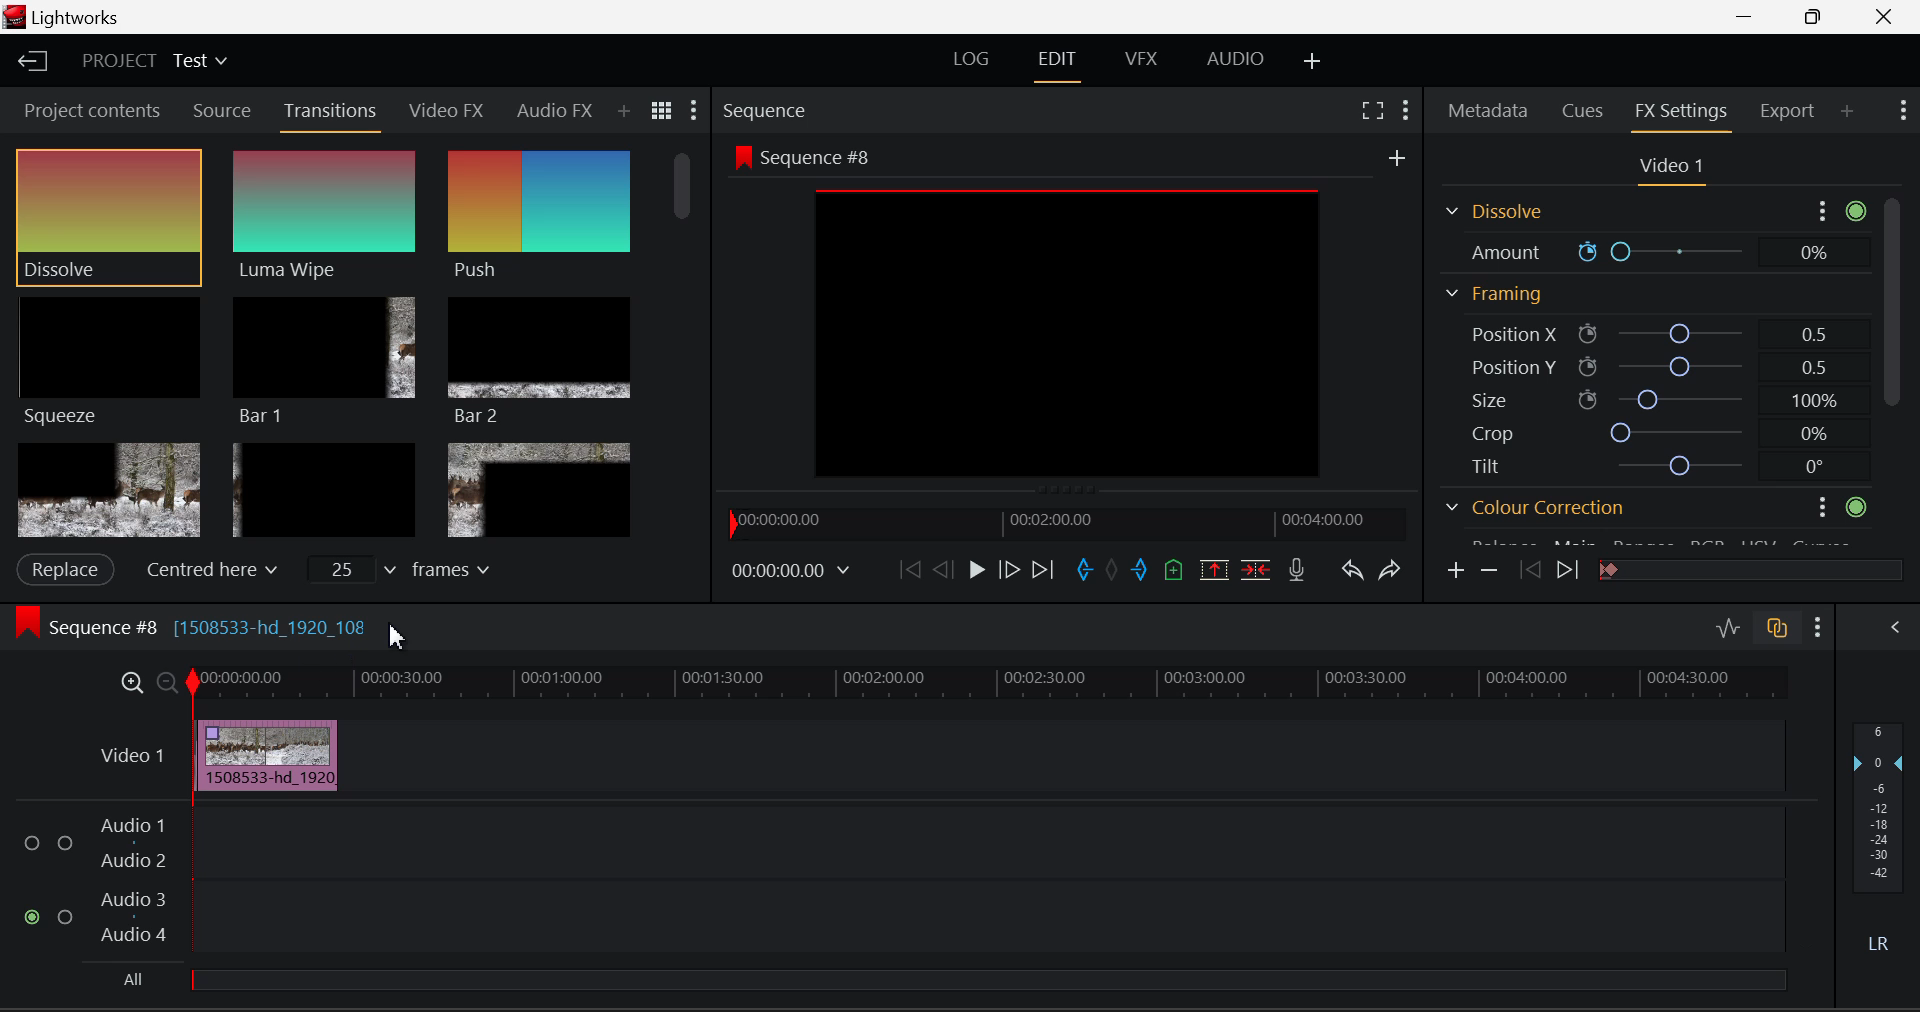  Describe the element at coordinates (802, 155) in the screenshot. I see `Sequence #8` at that location.